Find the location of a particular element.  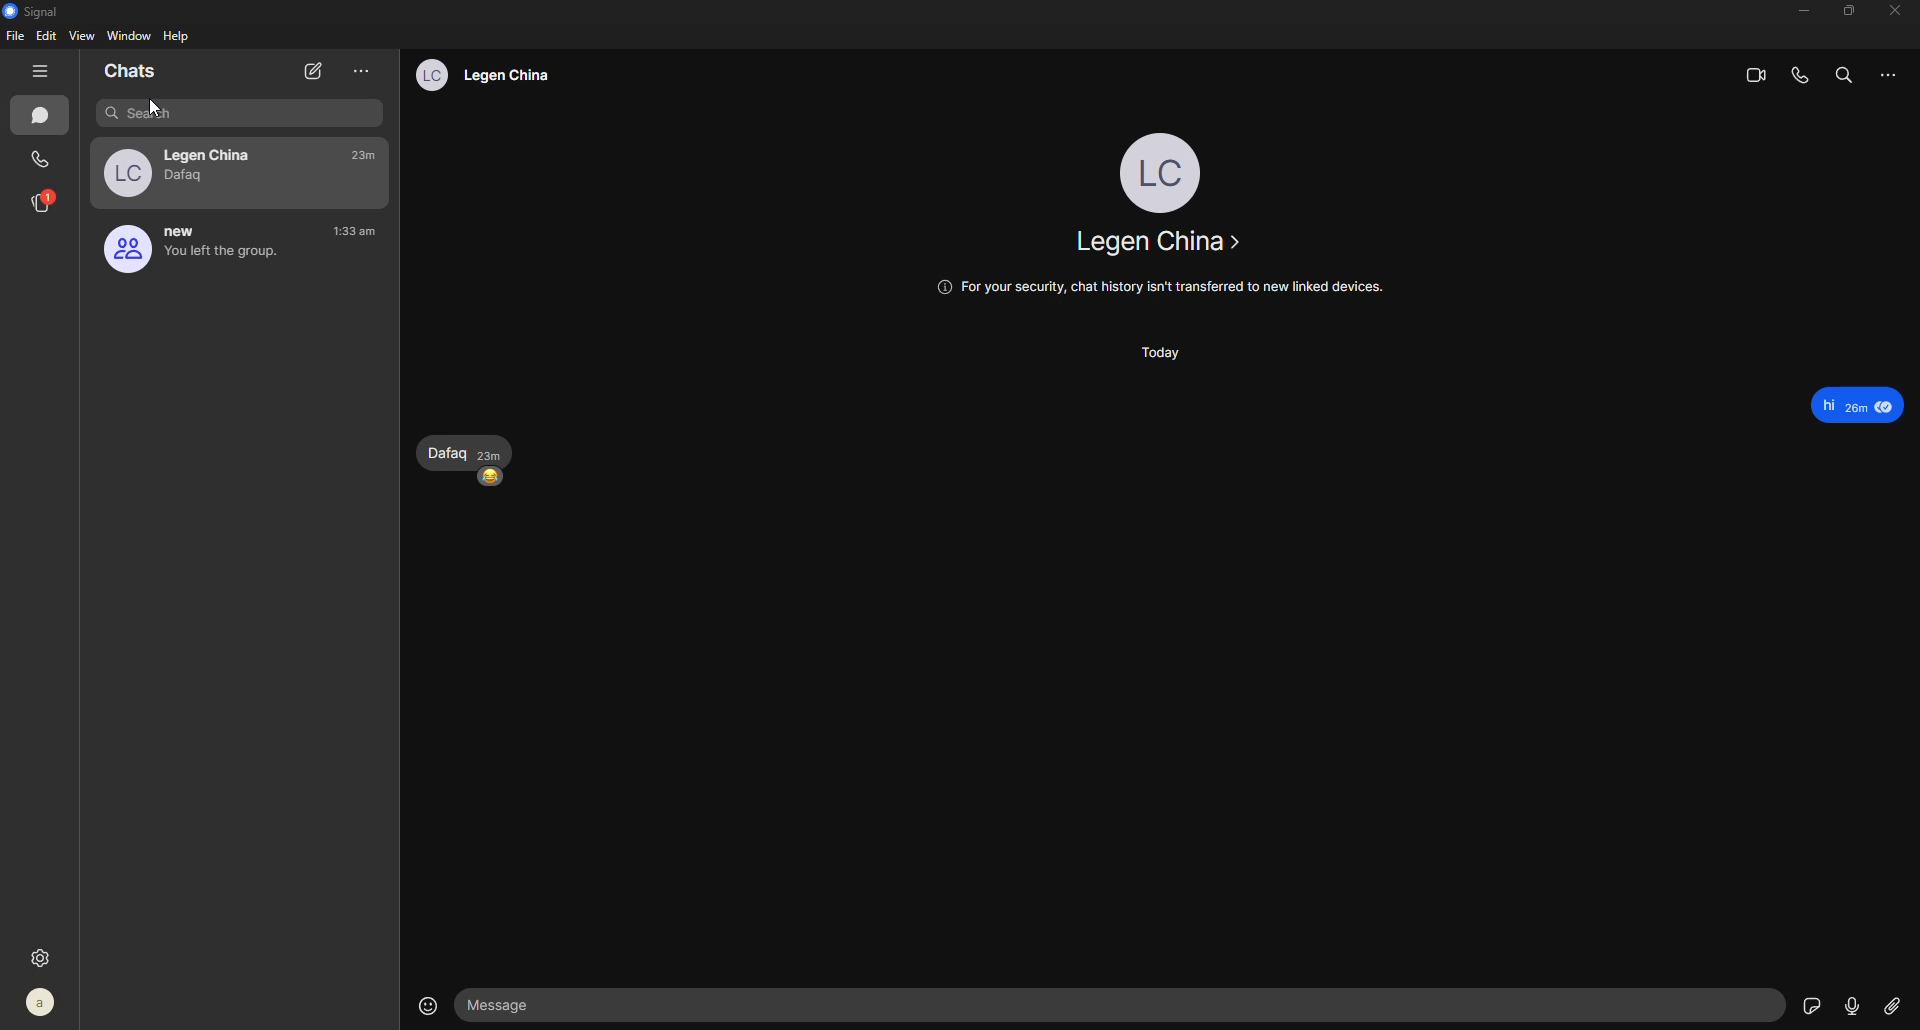

close is located at coordinates (1902, 13).